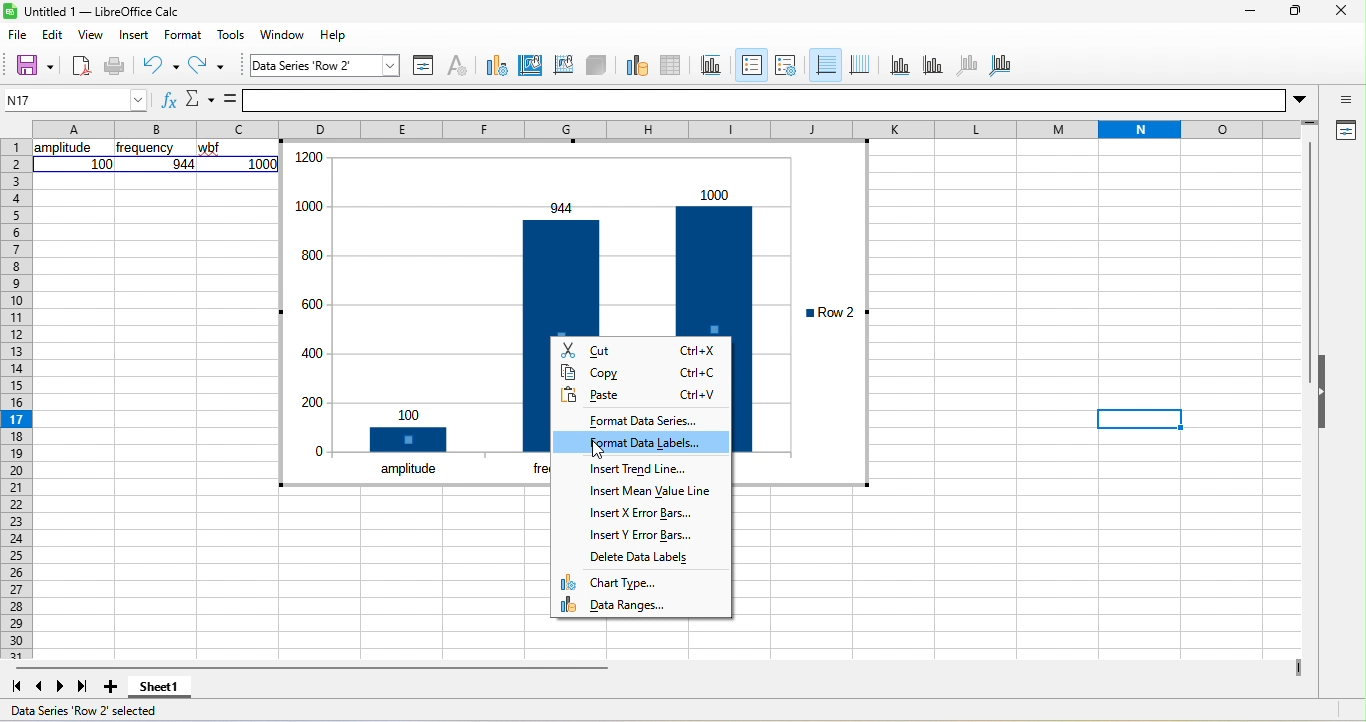 This screenshot has height=722, width=1366. What do you see at coordinates (208, 66) in the screenshot?
I see `redo` at bounding box center [208, 66].